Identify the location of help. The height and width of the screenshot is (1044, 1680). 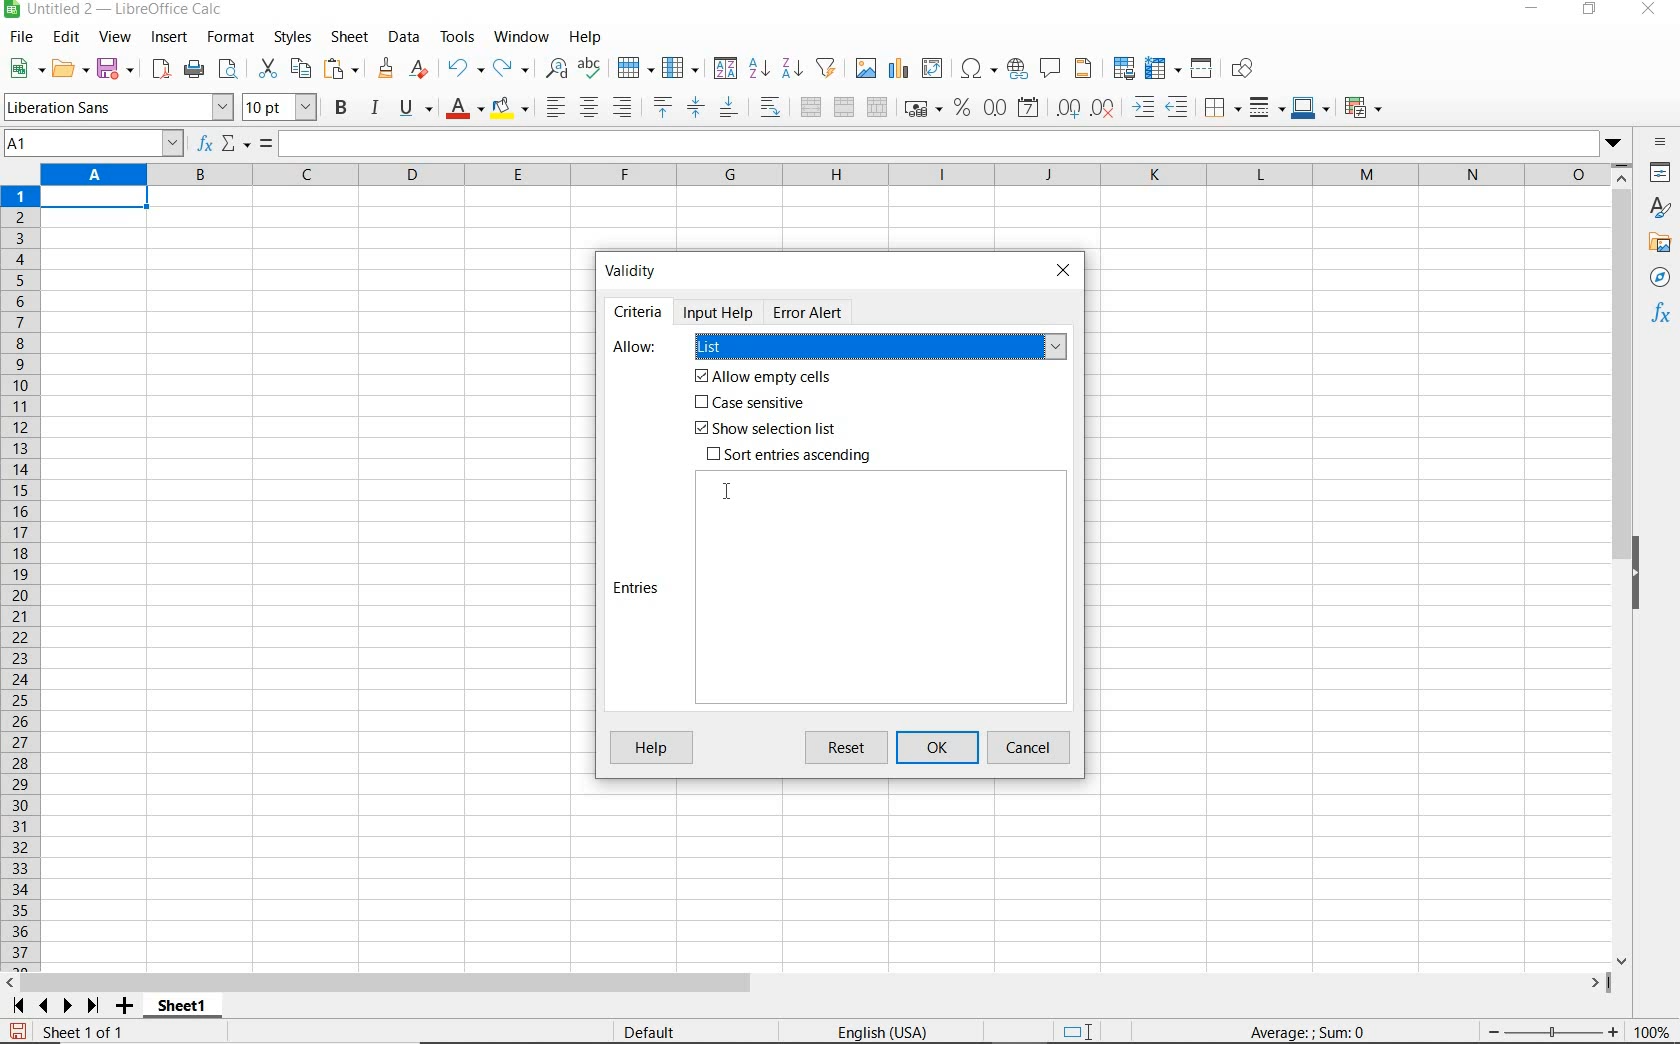
(651, 747).